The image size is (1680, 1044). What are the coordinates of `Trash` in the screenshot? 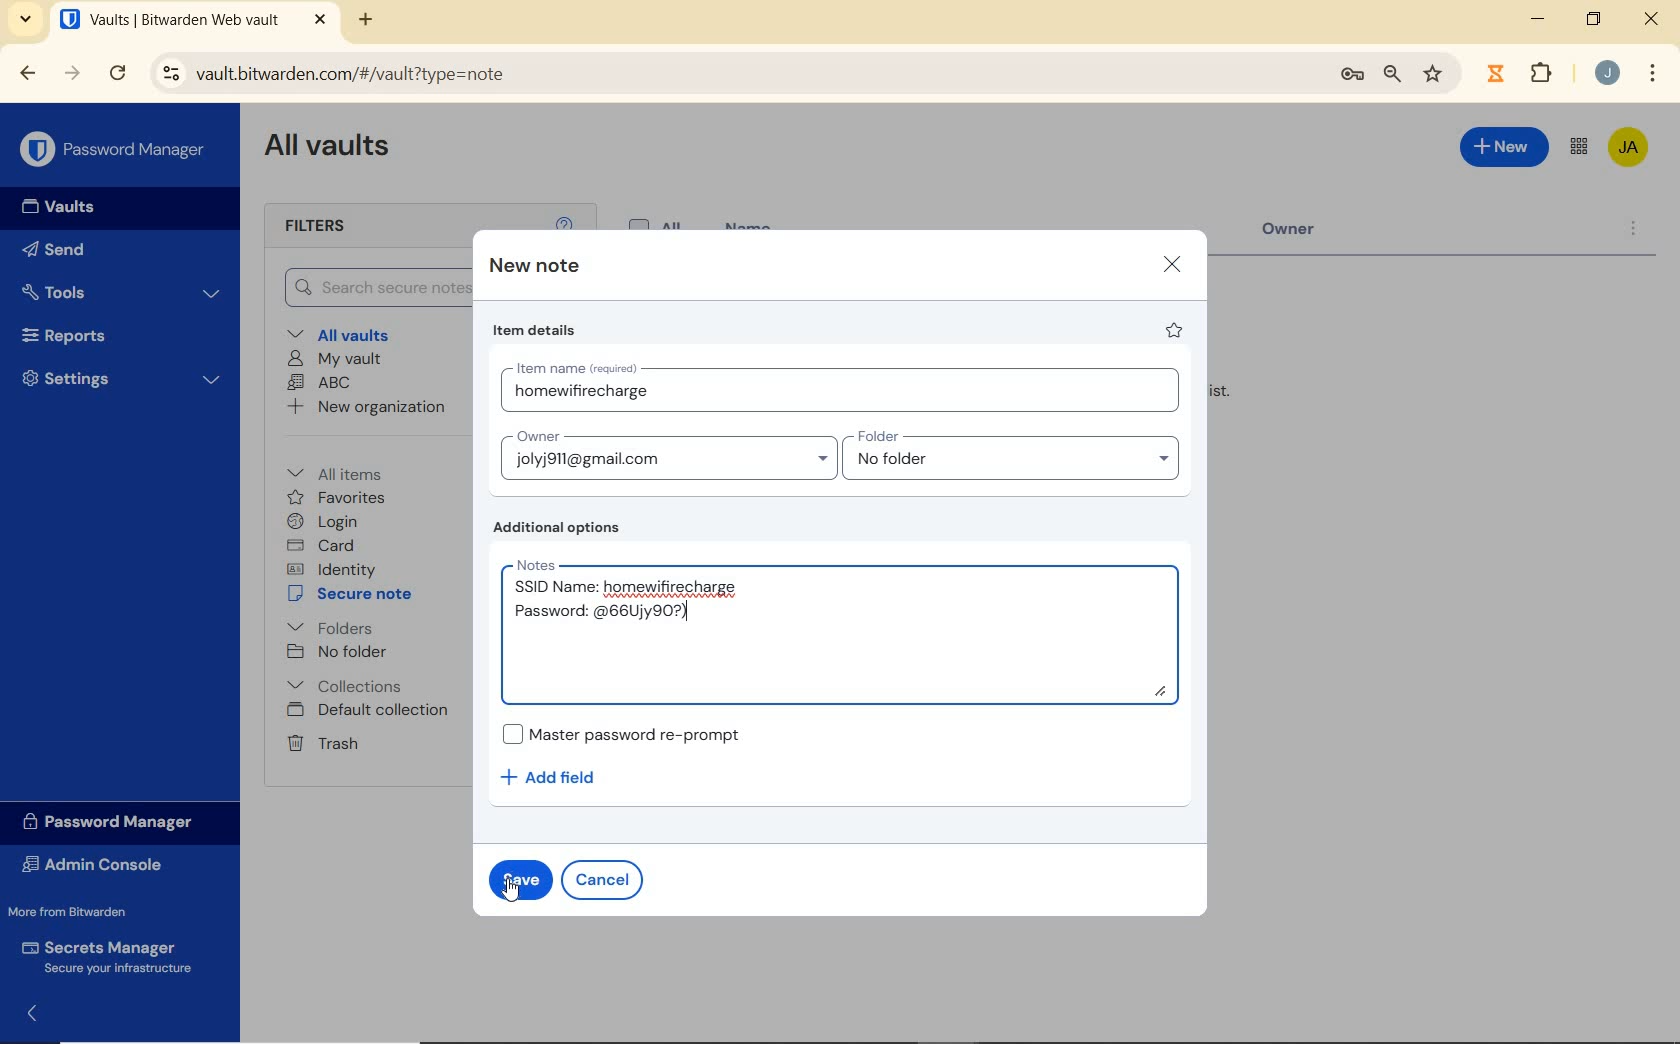 It's located at (322, 743).